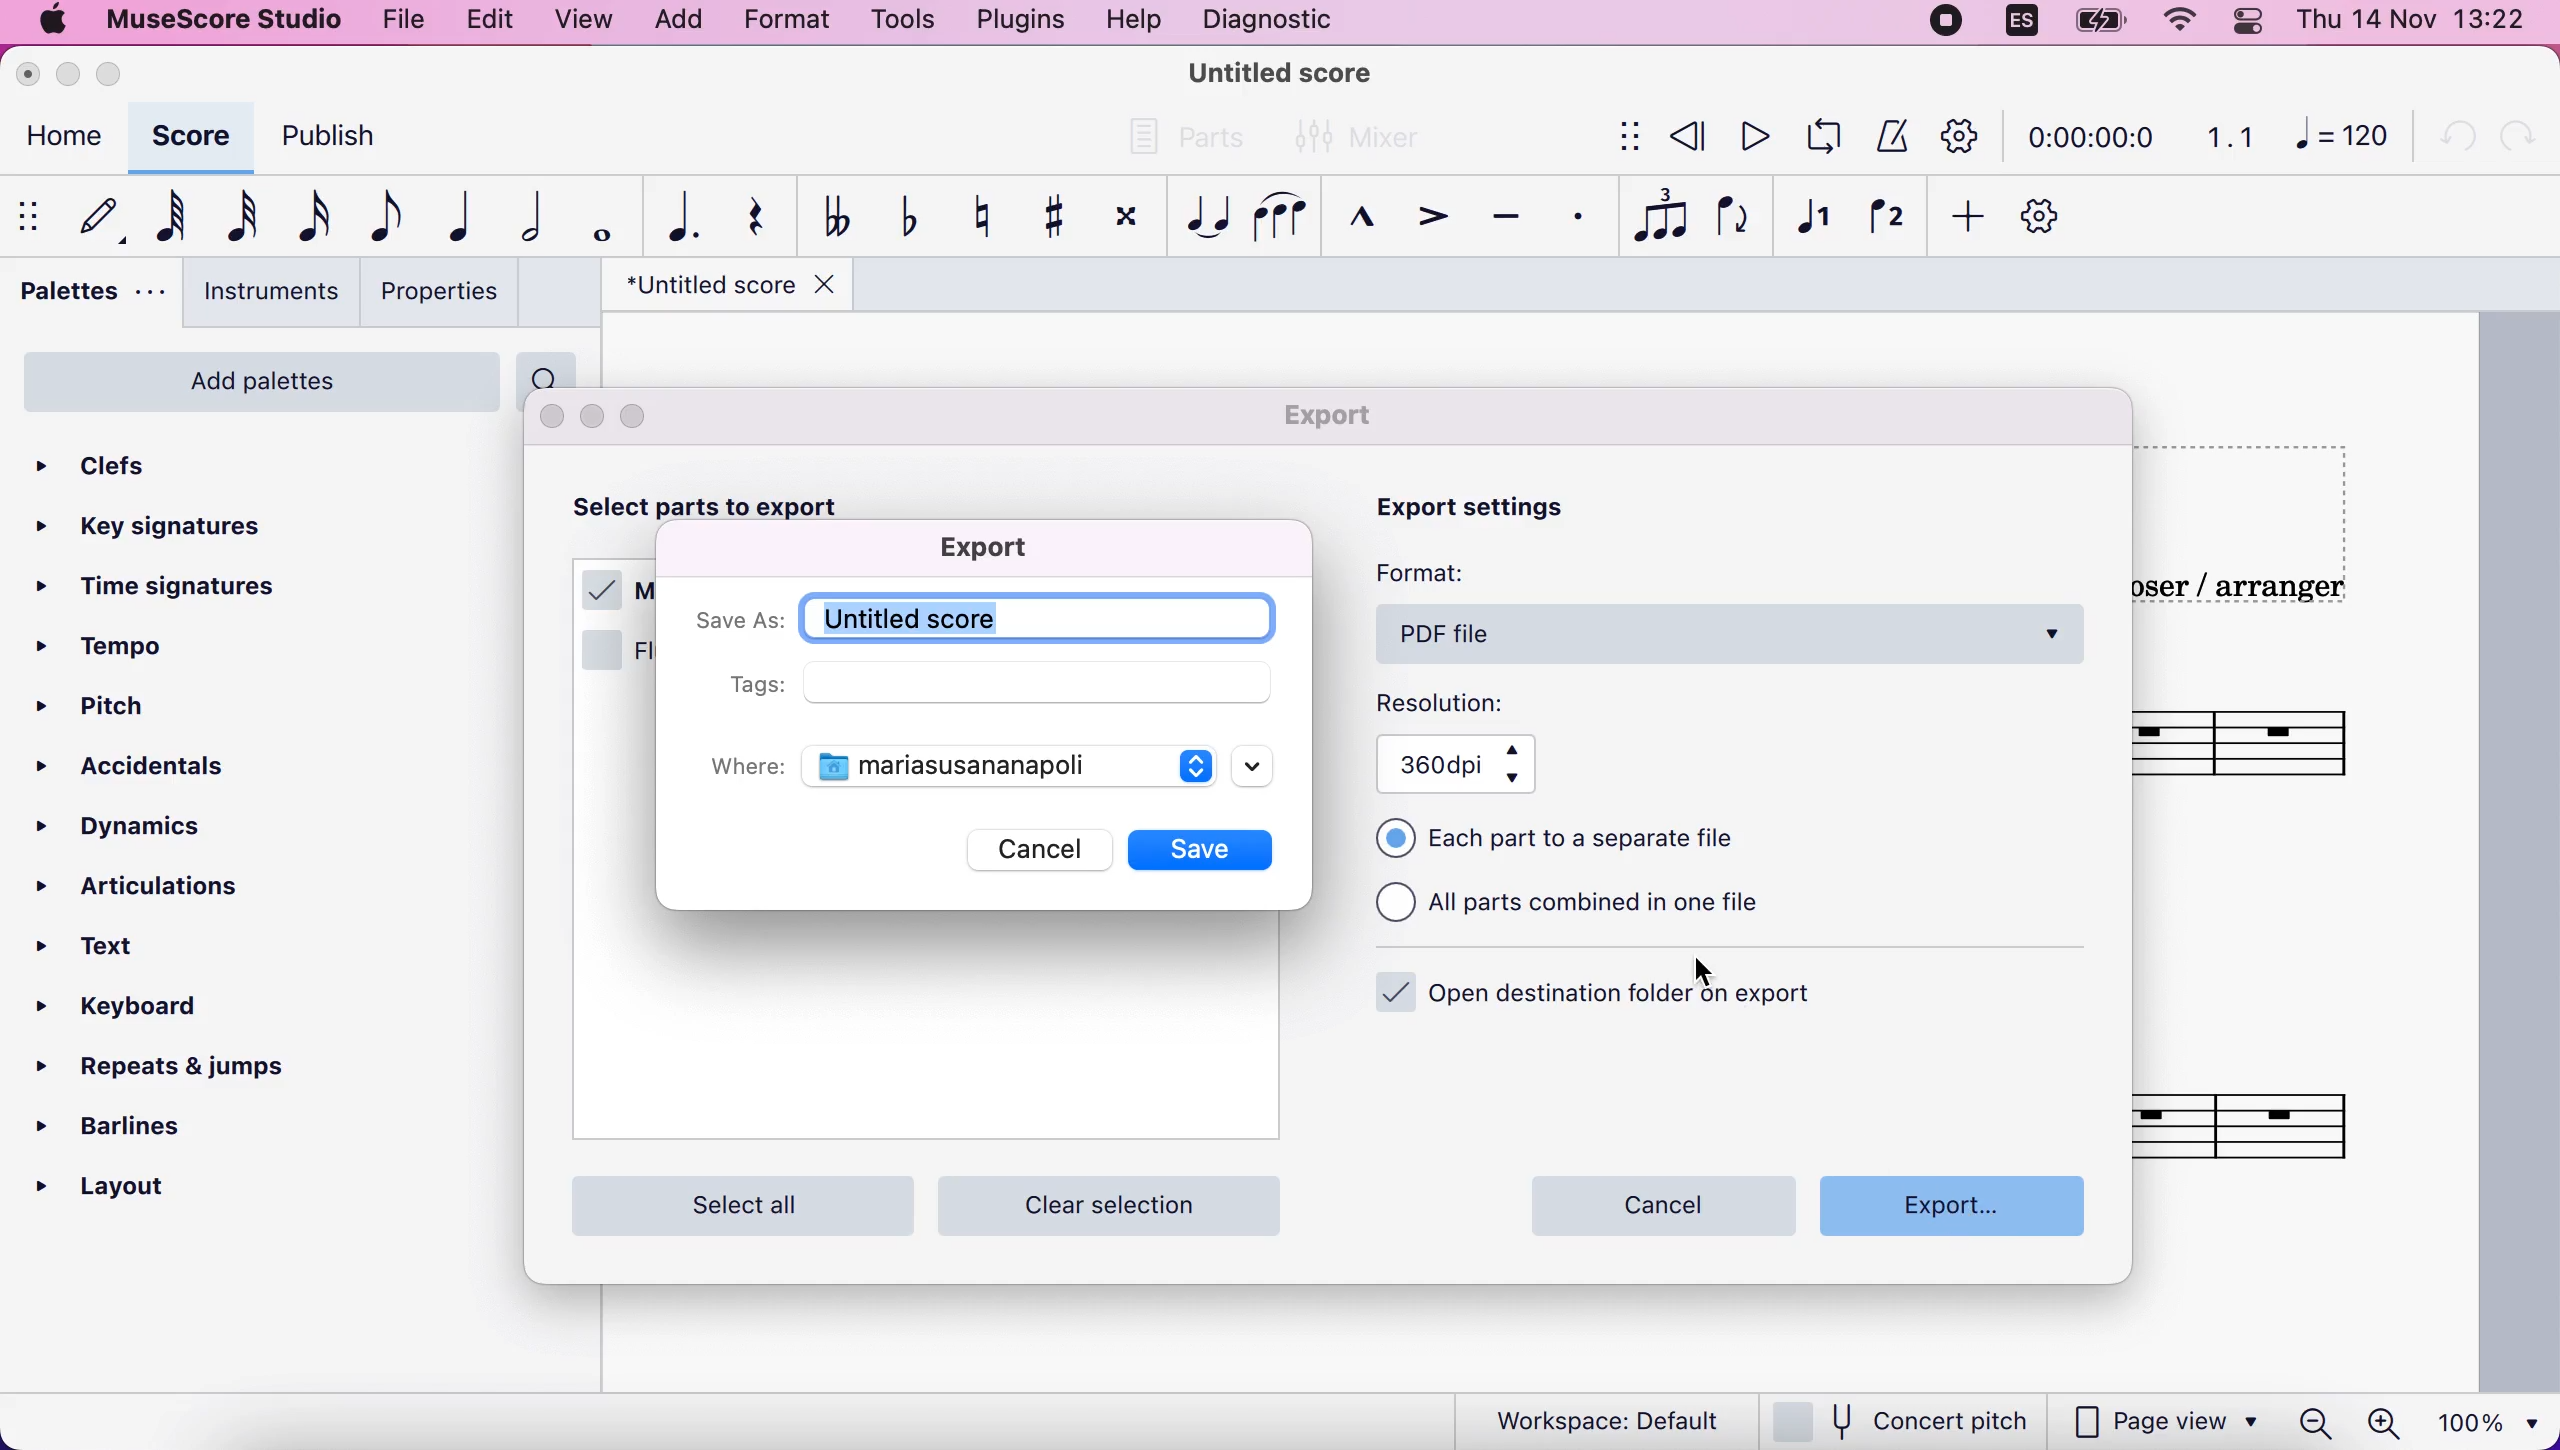 The width and height of the screenshot is (2560, 1450). Describe the element at coordinates (147, 700) in the screenshot. I see `pitch` at that location.